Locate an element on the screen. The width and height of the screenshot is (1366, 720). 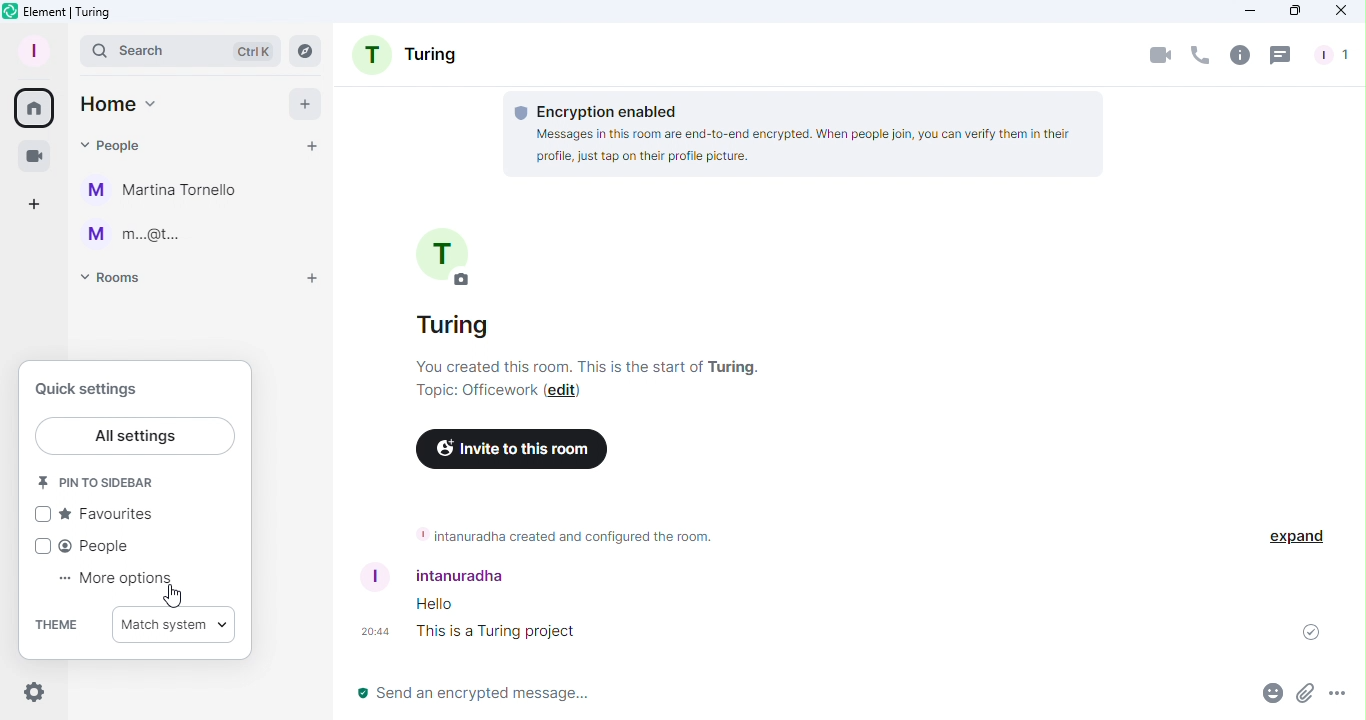
Quick settings is located at coordinates (86, 386).